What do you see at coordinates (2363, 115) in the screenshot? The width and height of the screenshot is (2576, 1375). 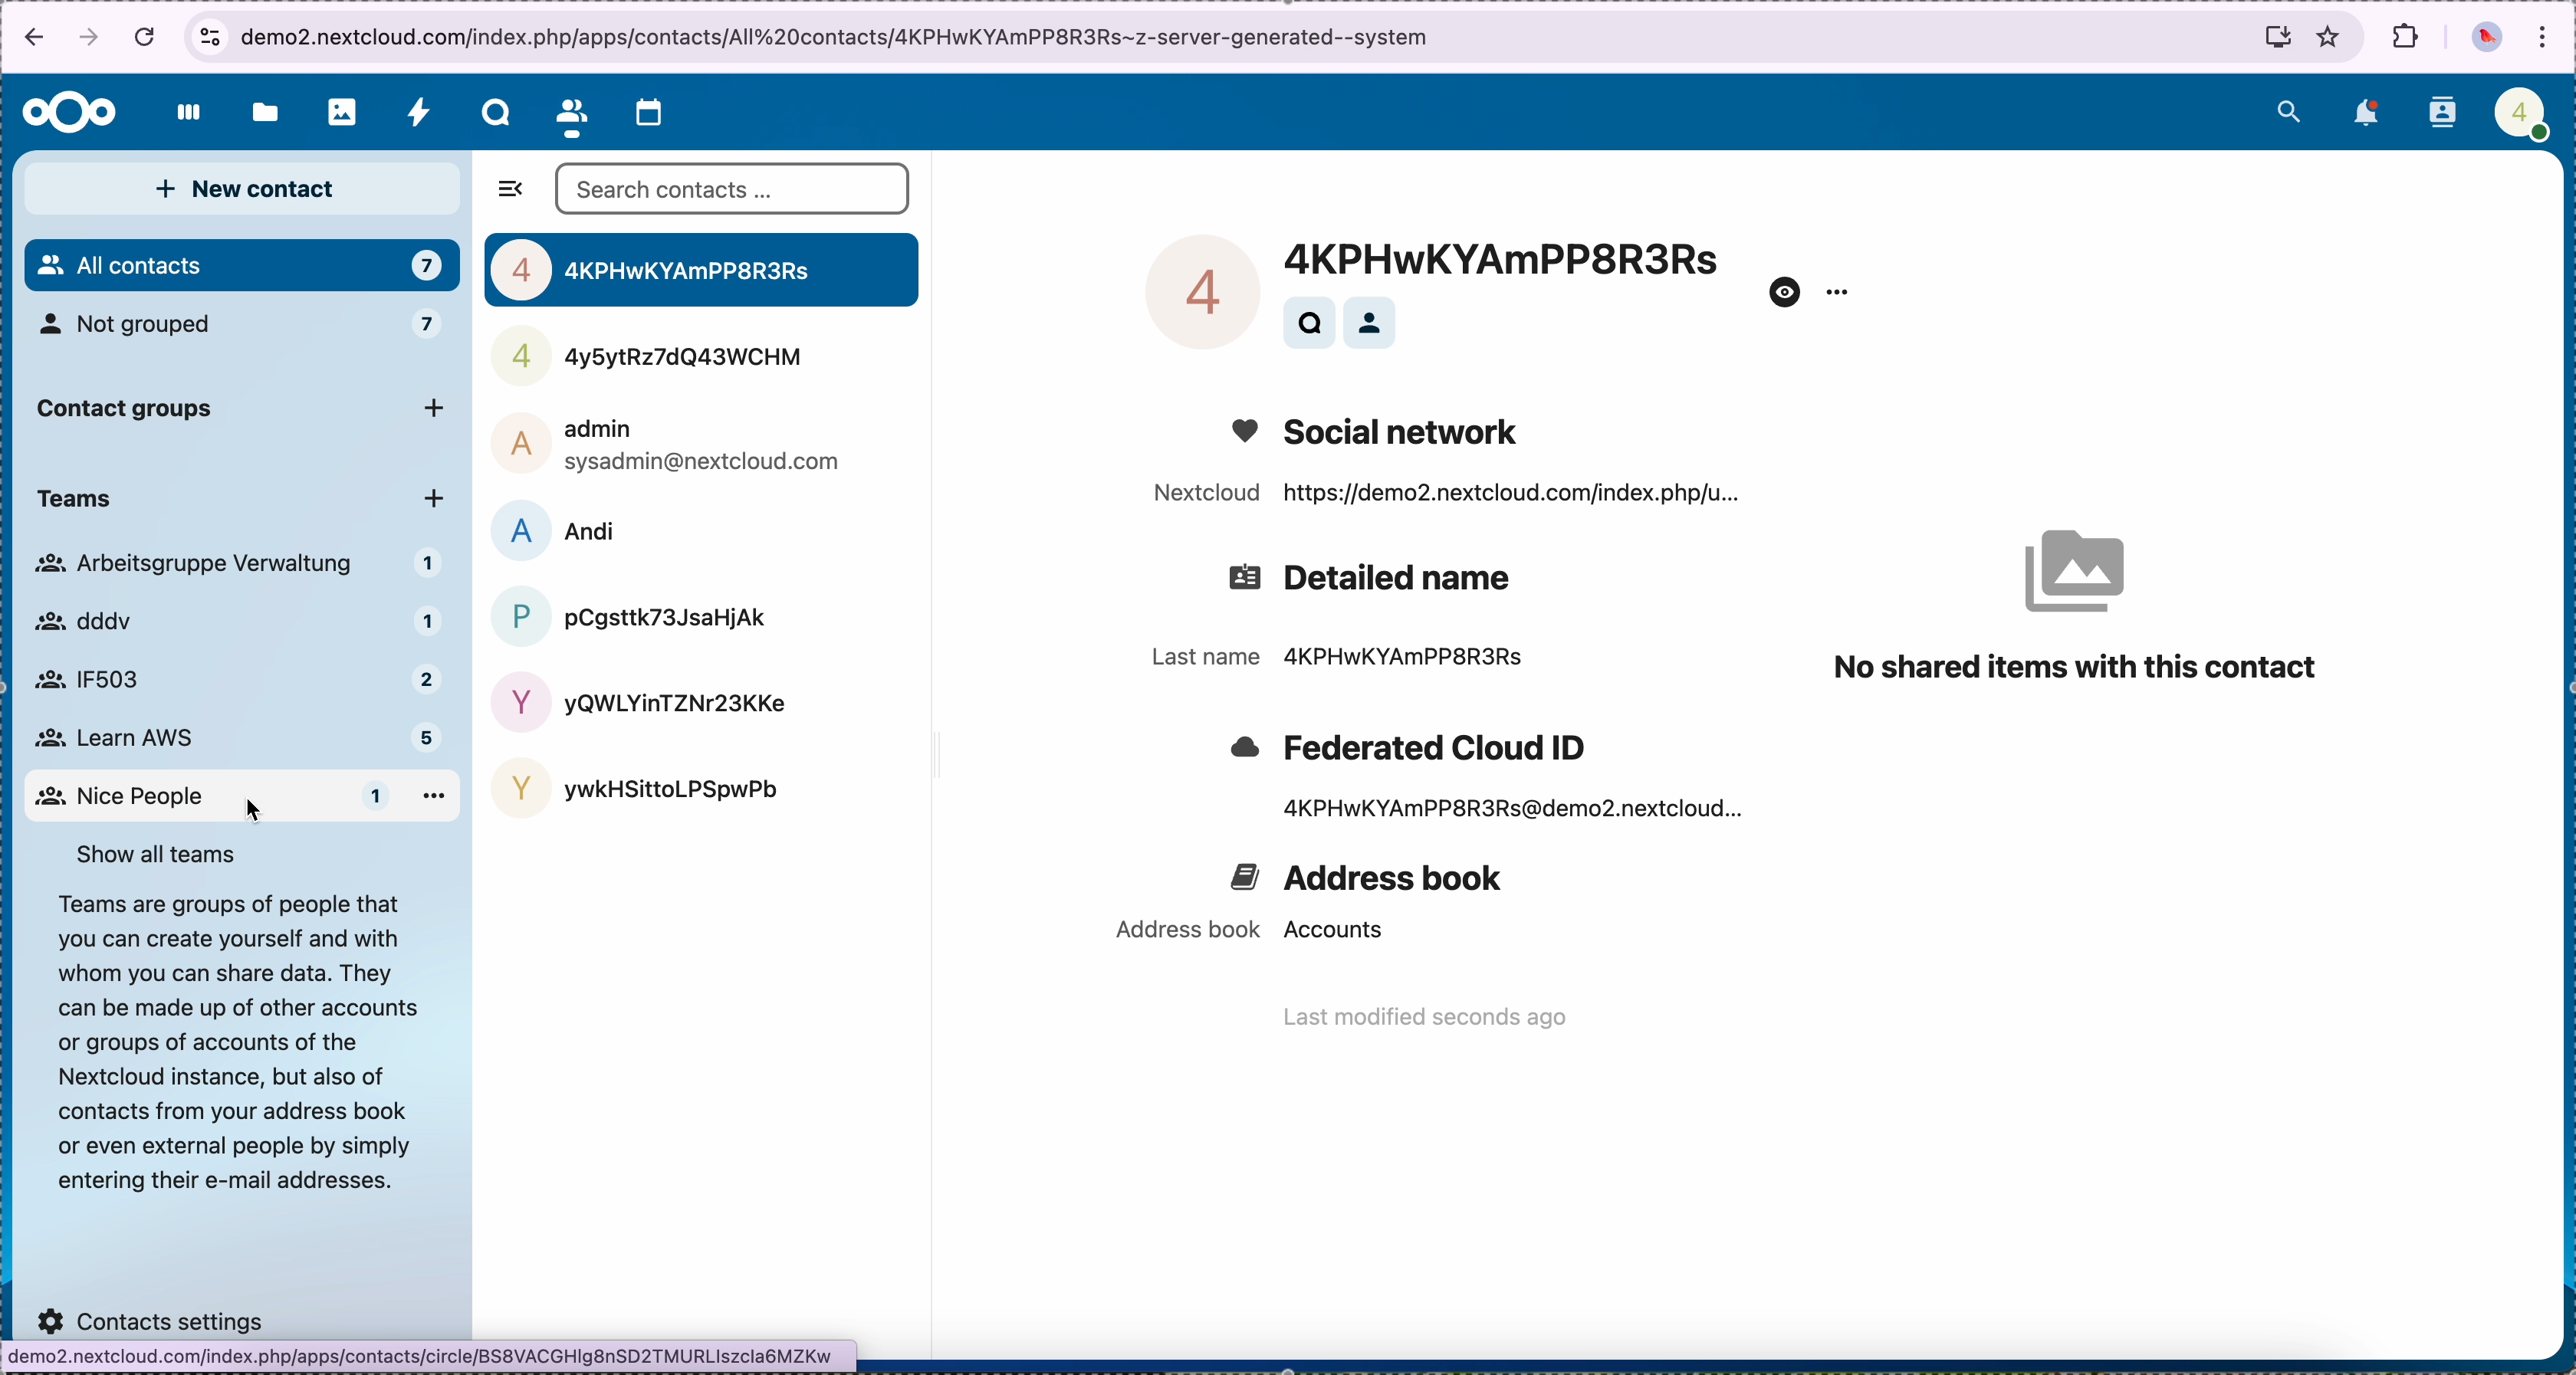 I see `notifications` at bounding box center [2363, 115].